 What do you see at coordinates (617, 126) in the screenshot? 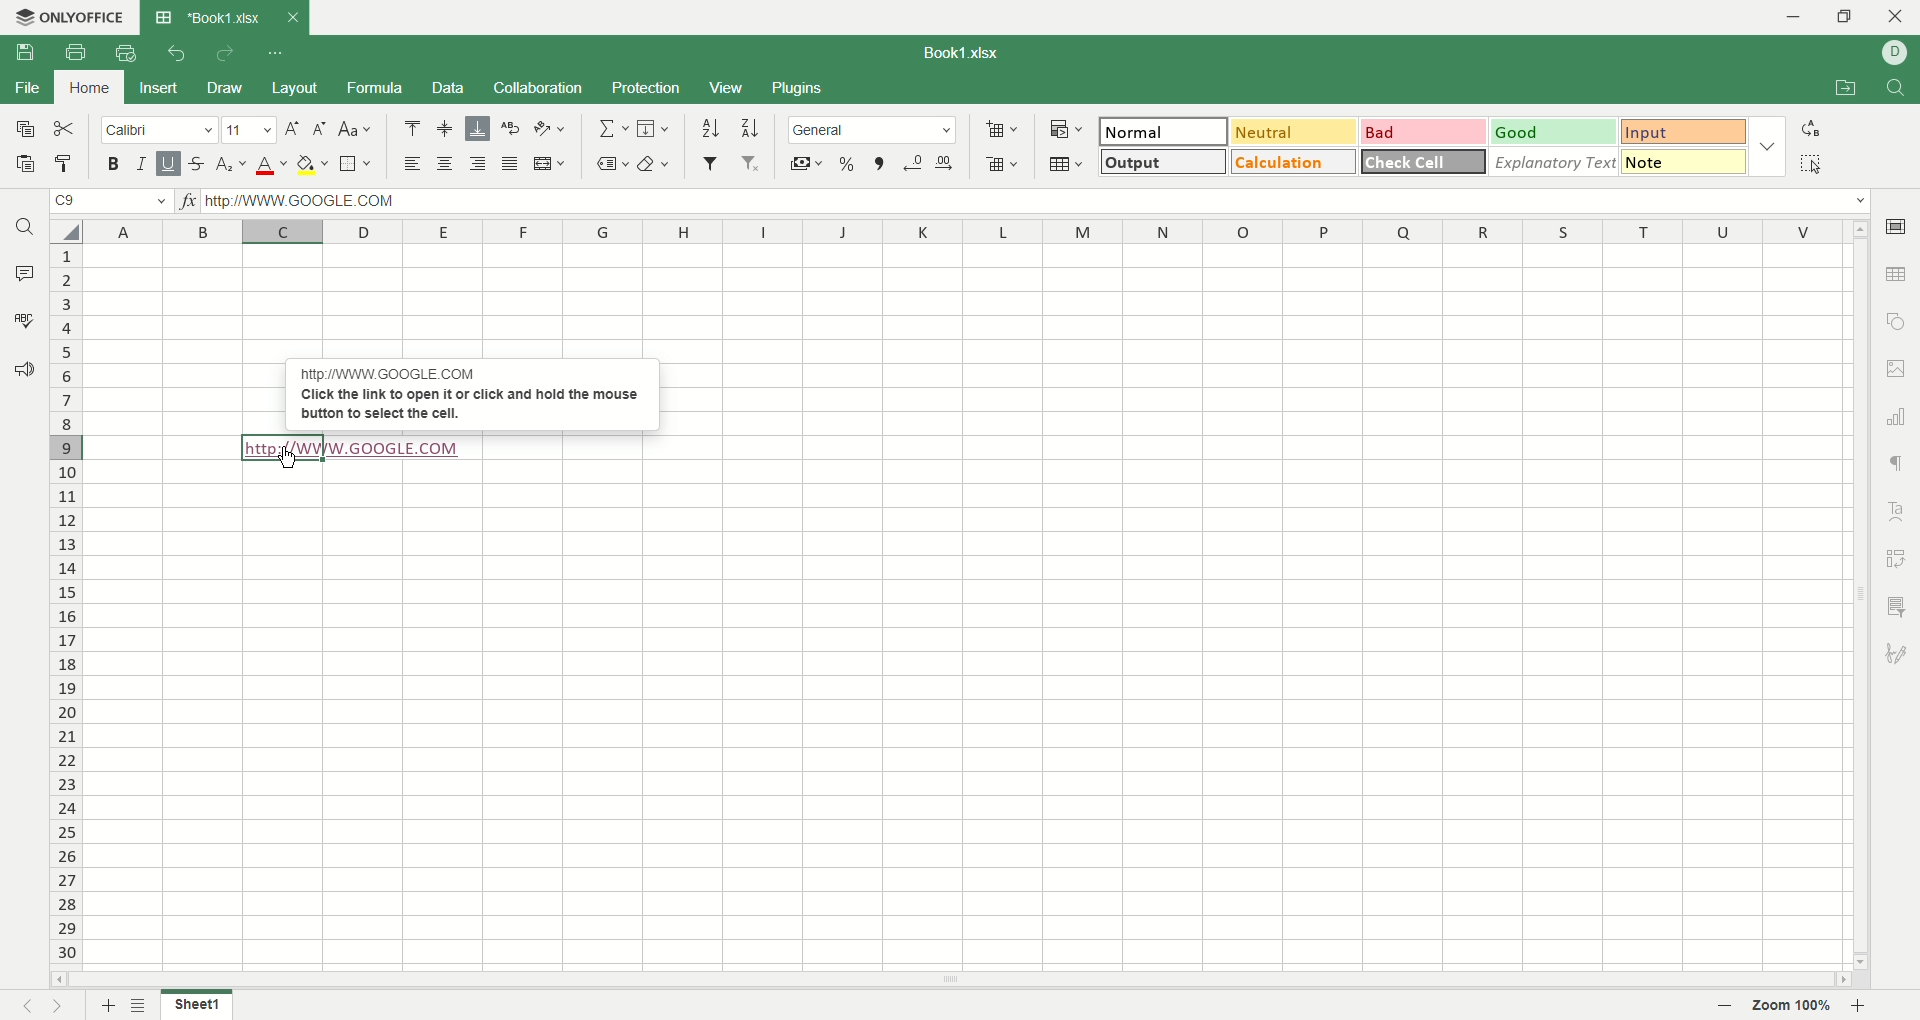
I see `summation` at bounding box center [617, 126].